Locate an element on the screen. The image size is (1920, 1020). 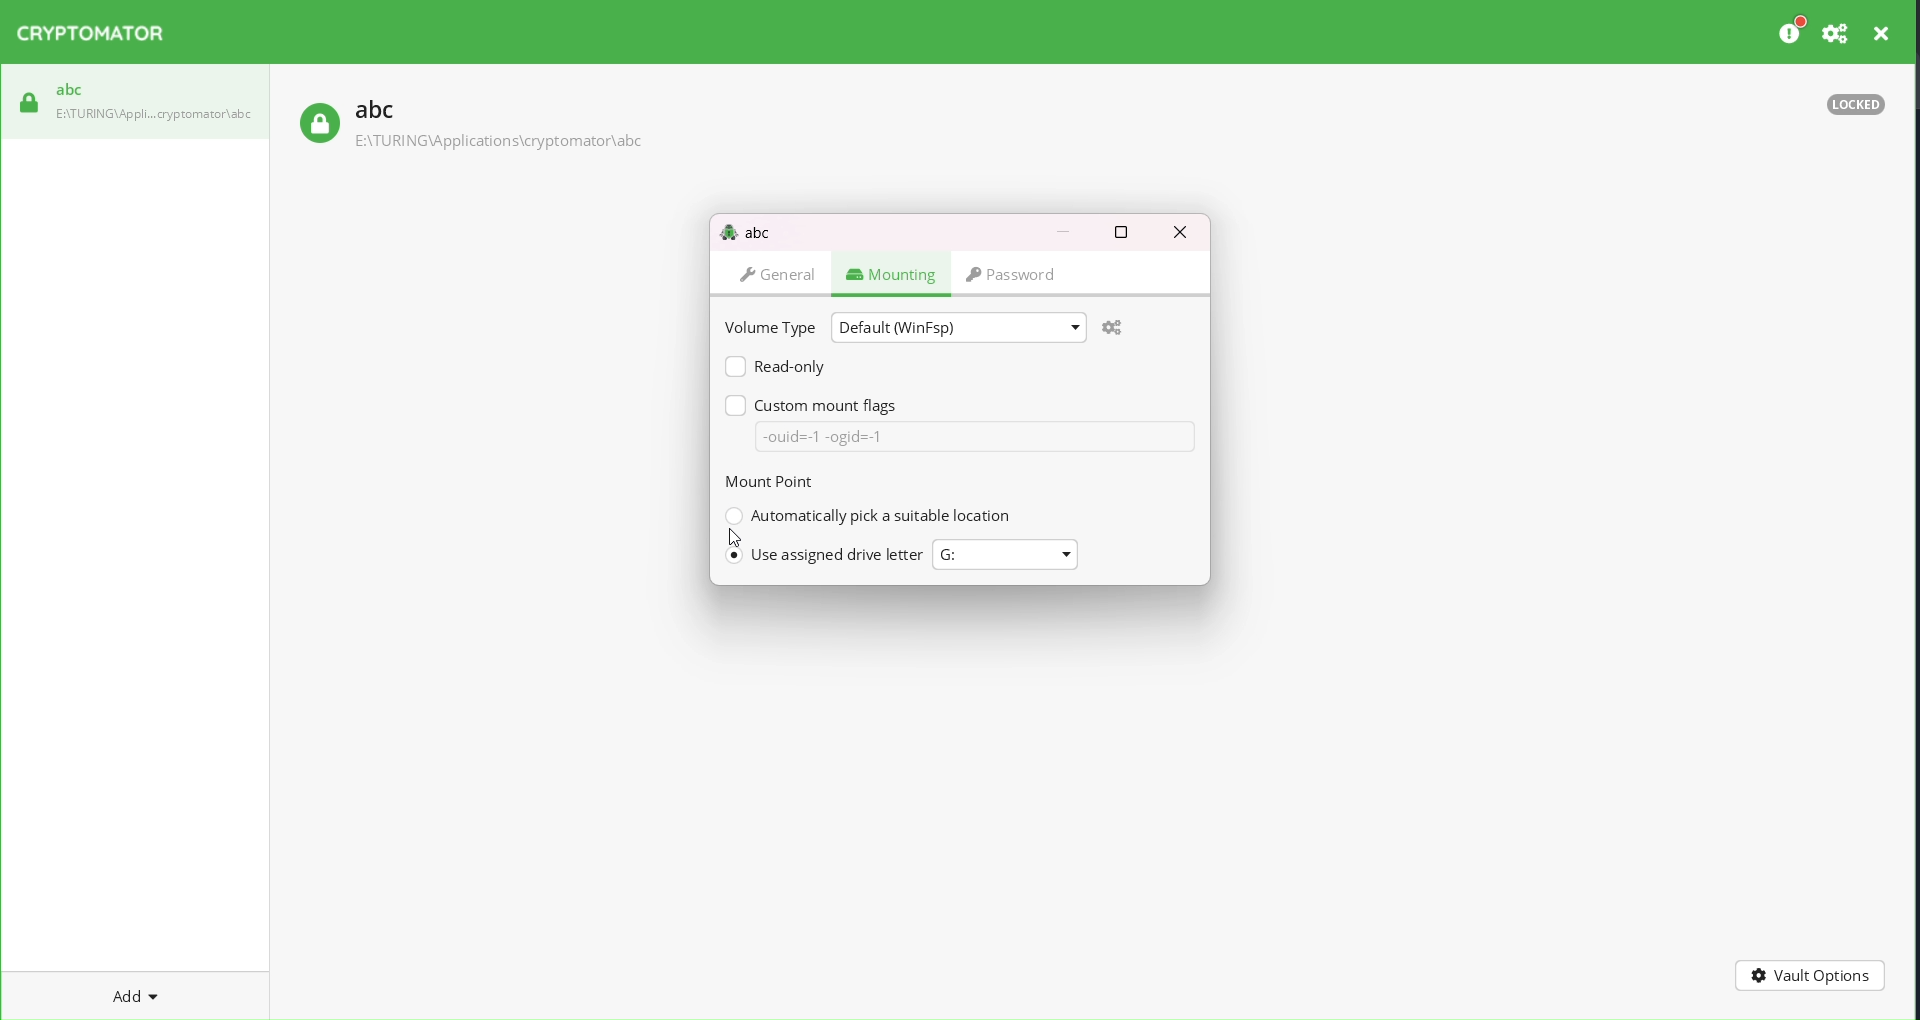
path is located at coordinates (157, 113).